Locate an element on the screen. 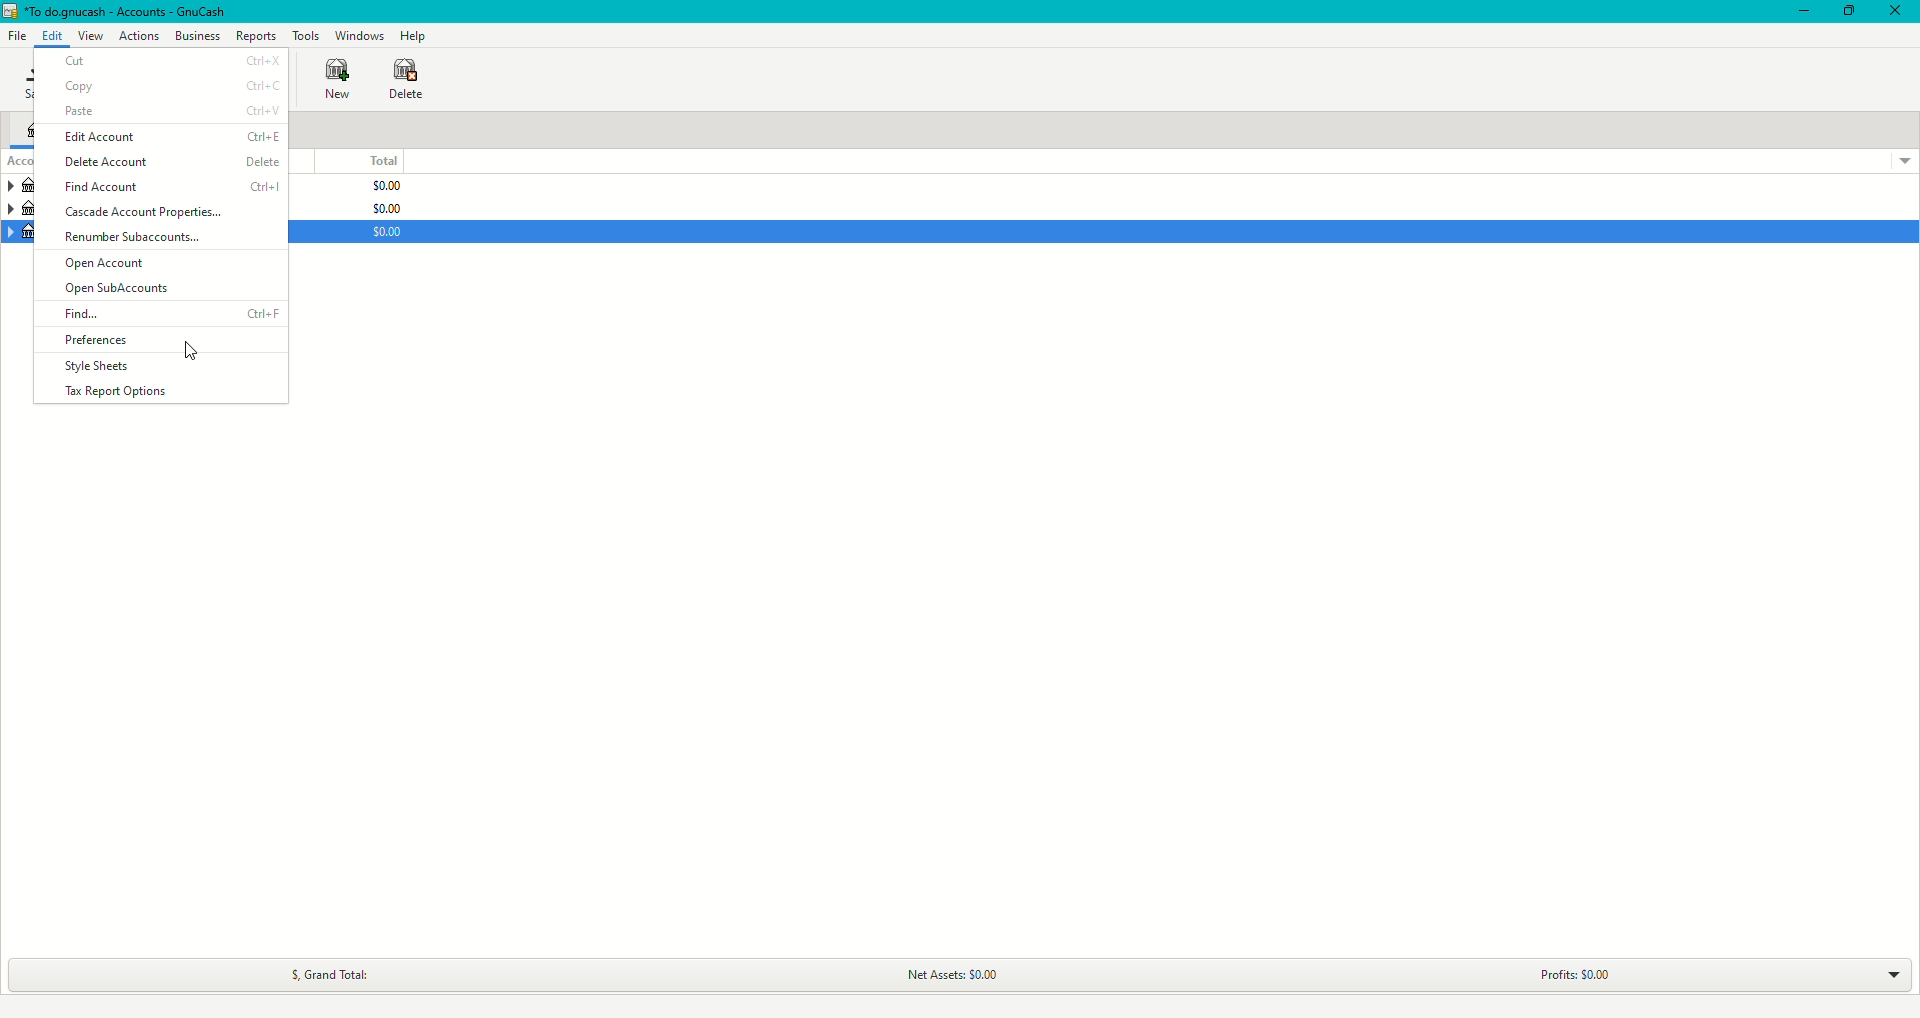  GnuCash is located at coordinates (119, 11).